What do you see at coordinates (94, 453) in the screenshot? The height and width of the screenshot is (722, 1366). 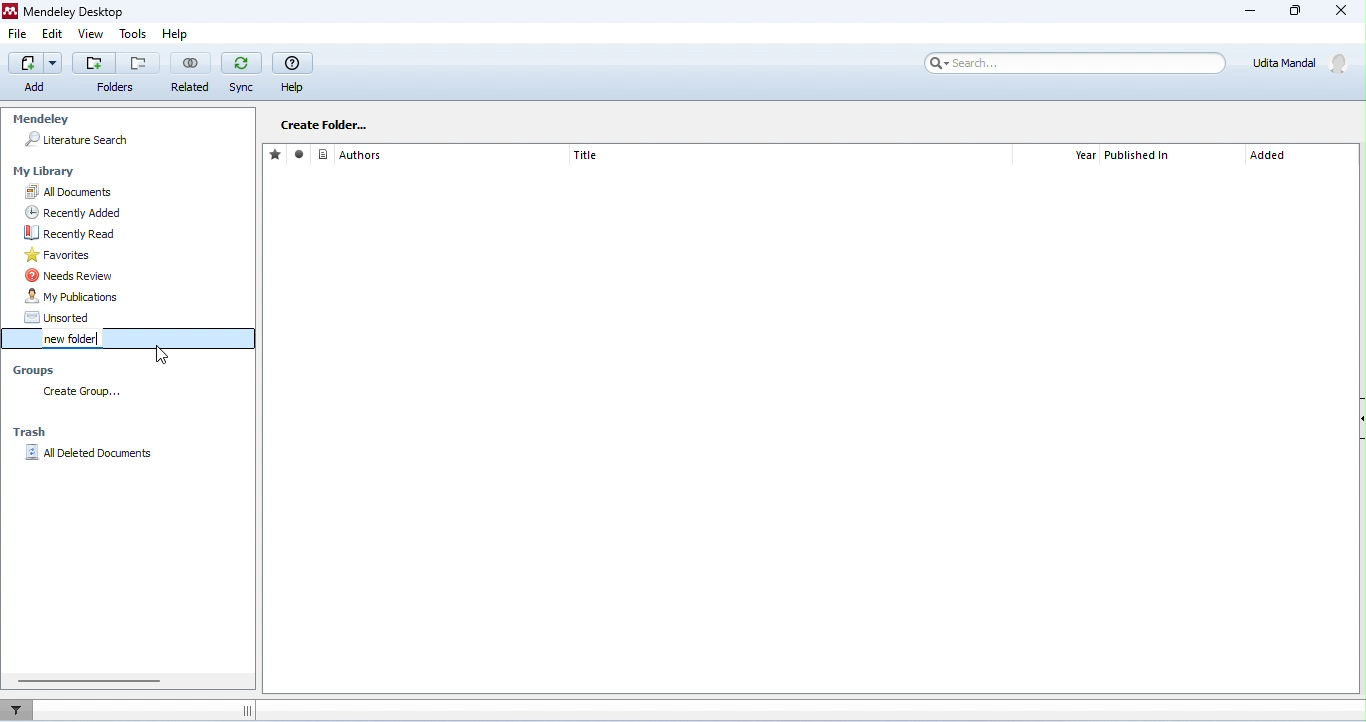 I see `all deleted documents` at bounding box center [94, 453].